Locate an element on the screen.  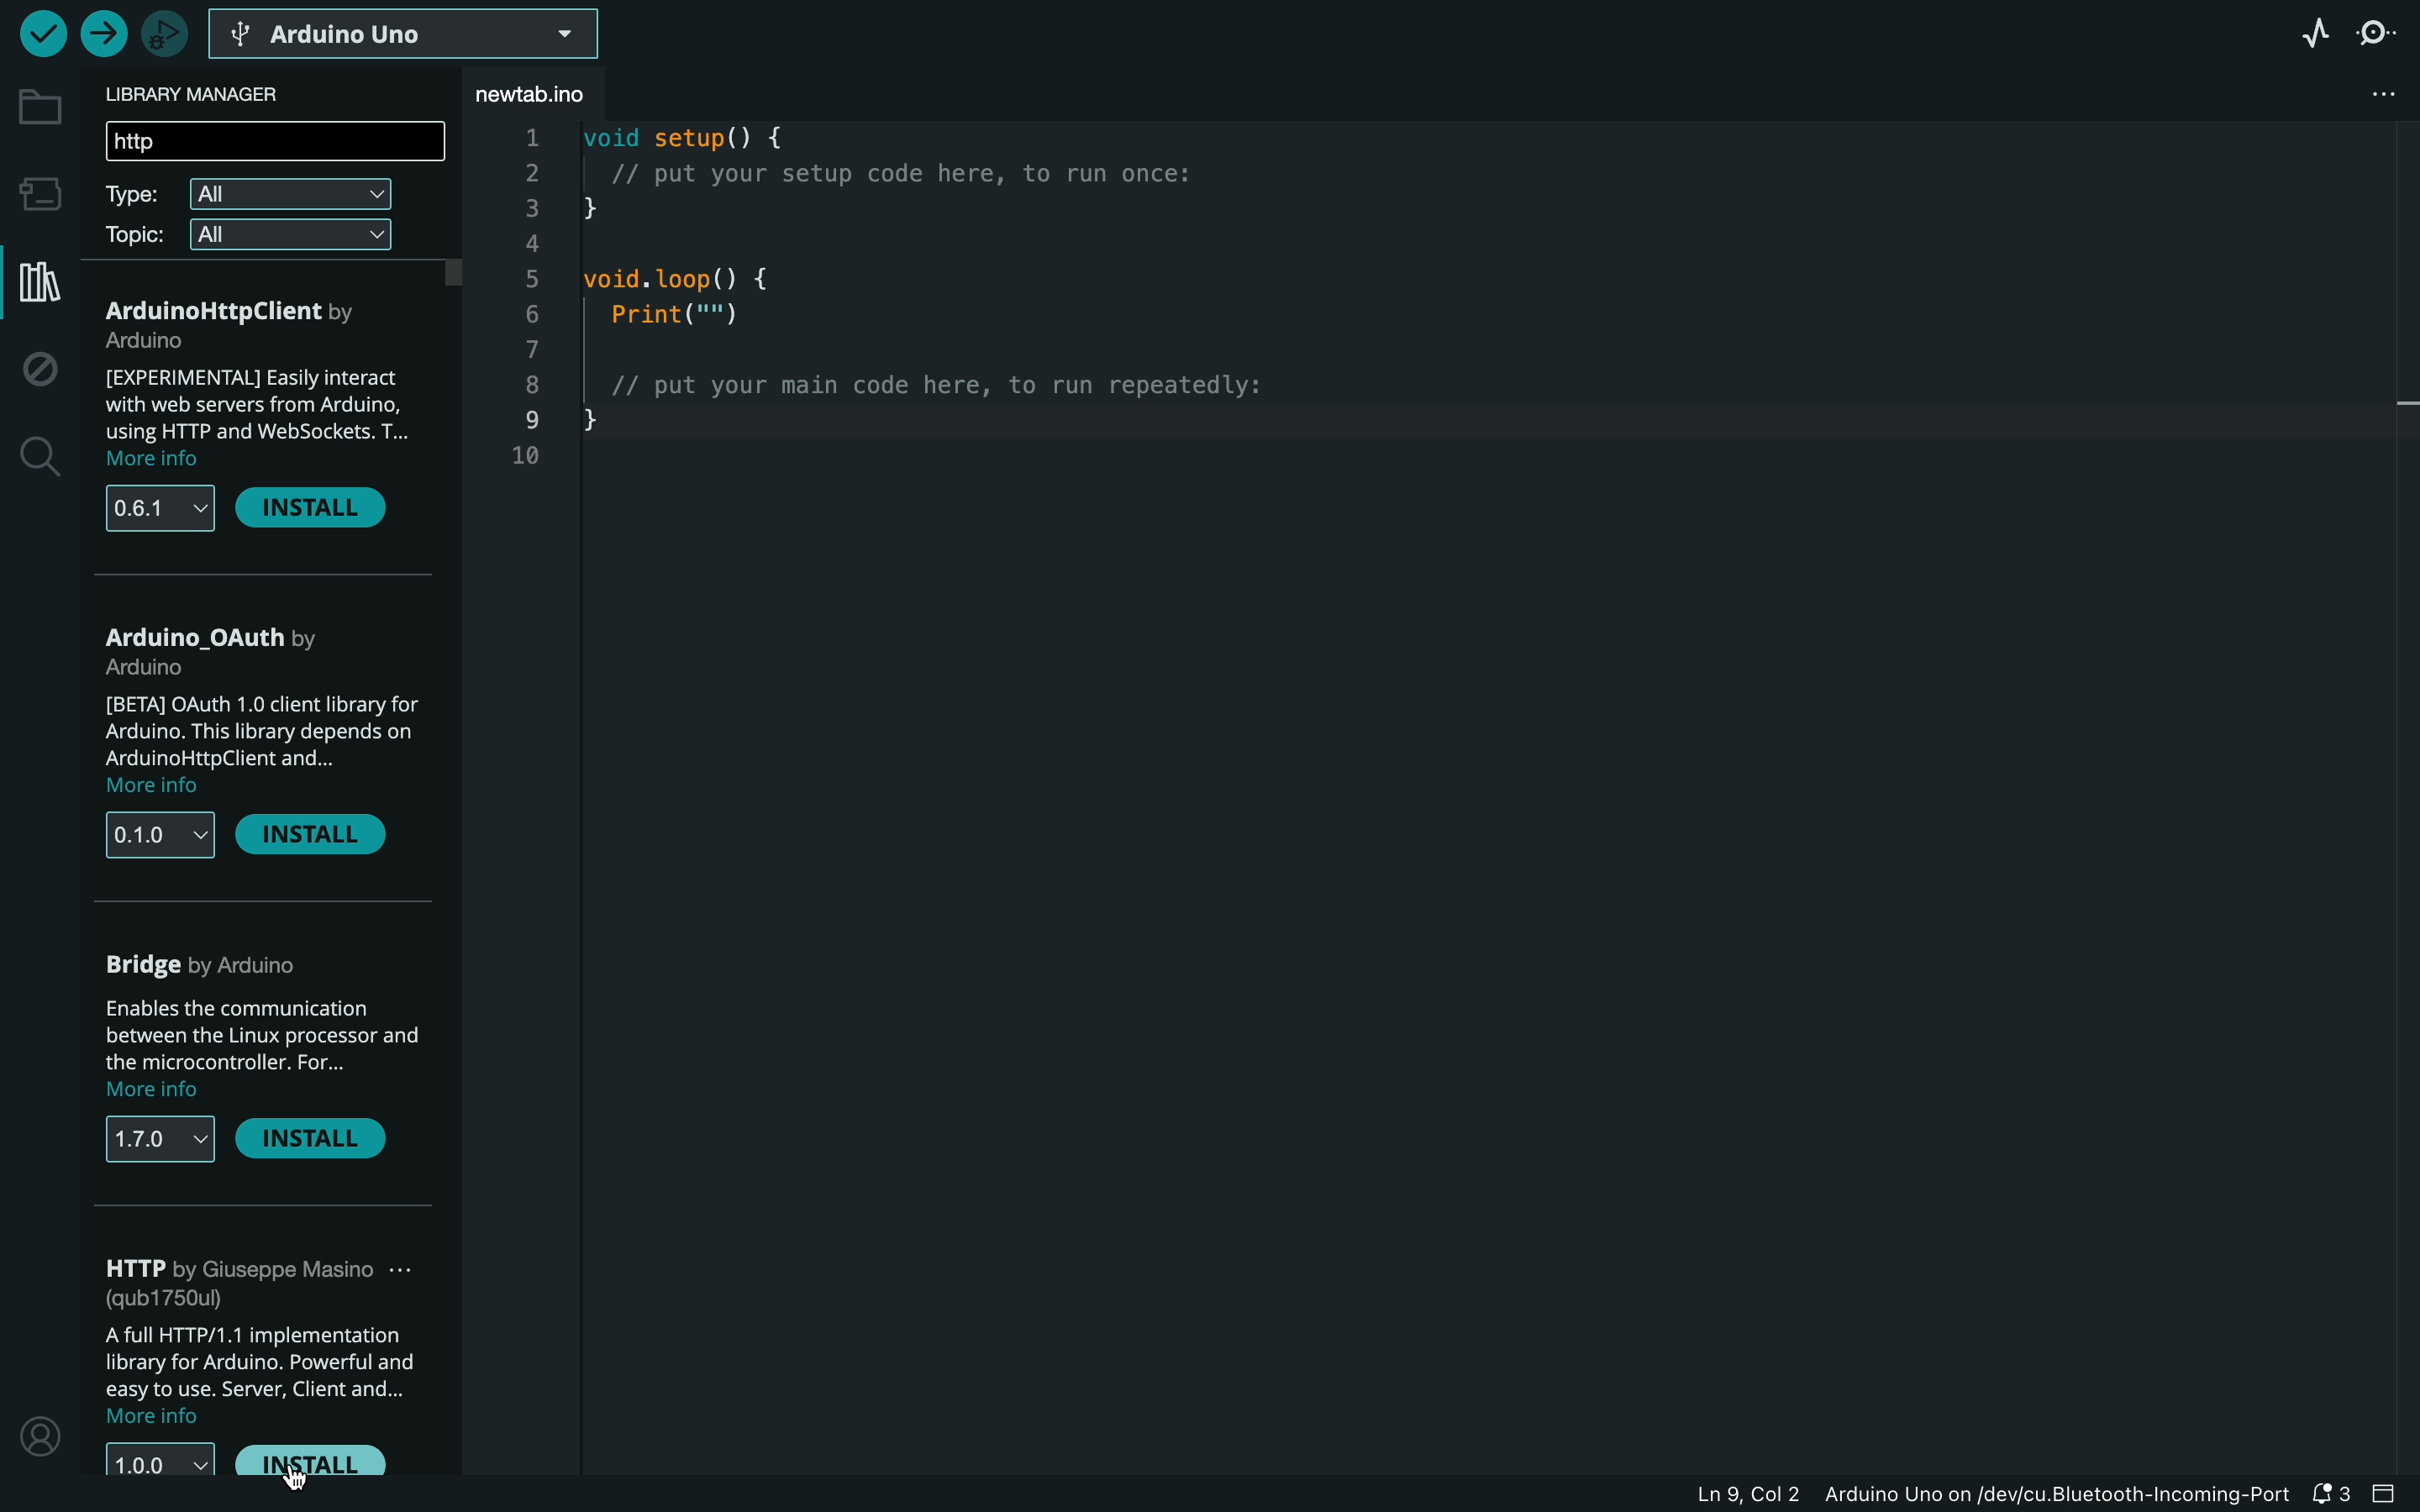
versions is located at coordinates (156, 1456).